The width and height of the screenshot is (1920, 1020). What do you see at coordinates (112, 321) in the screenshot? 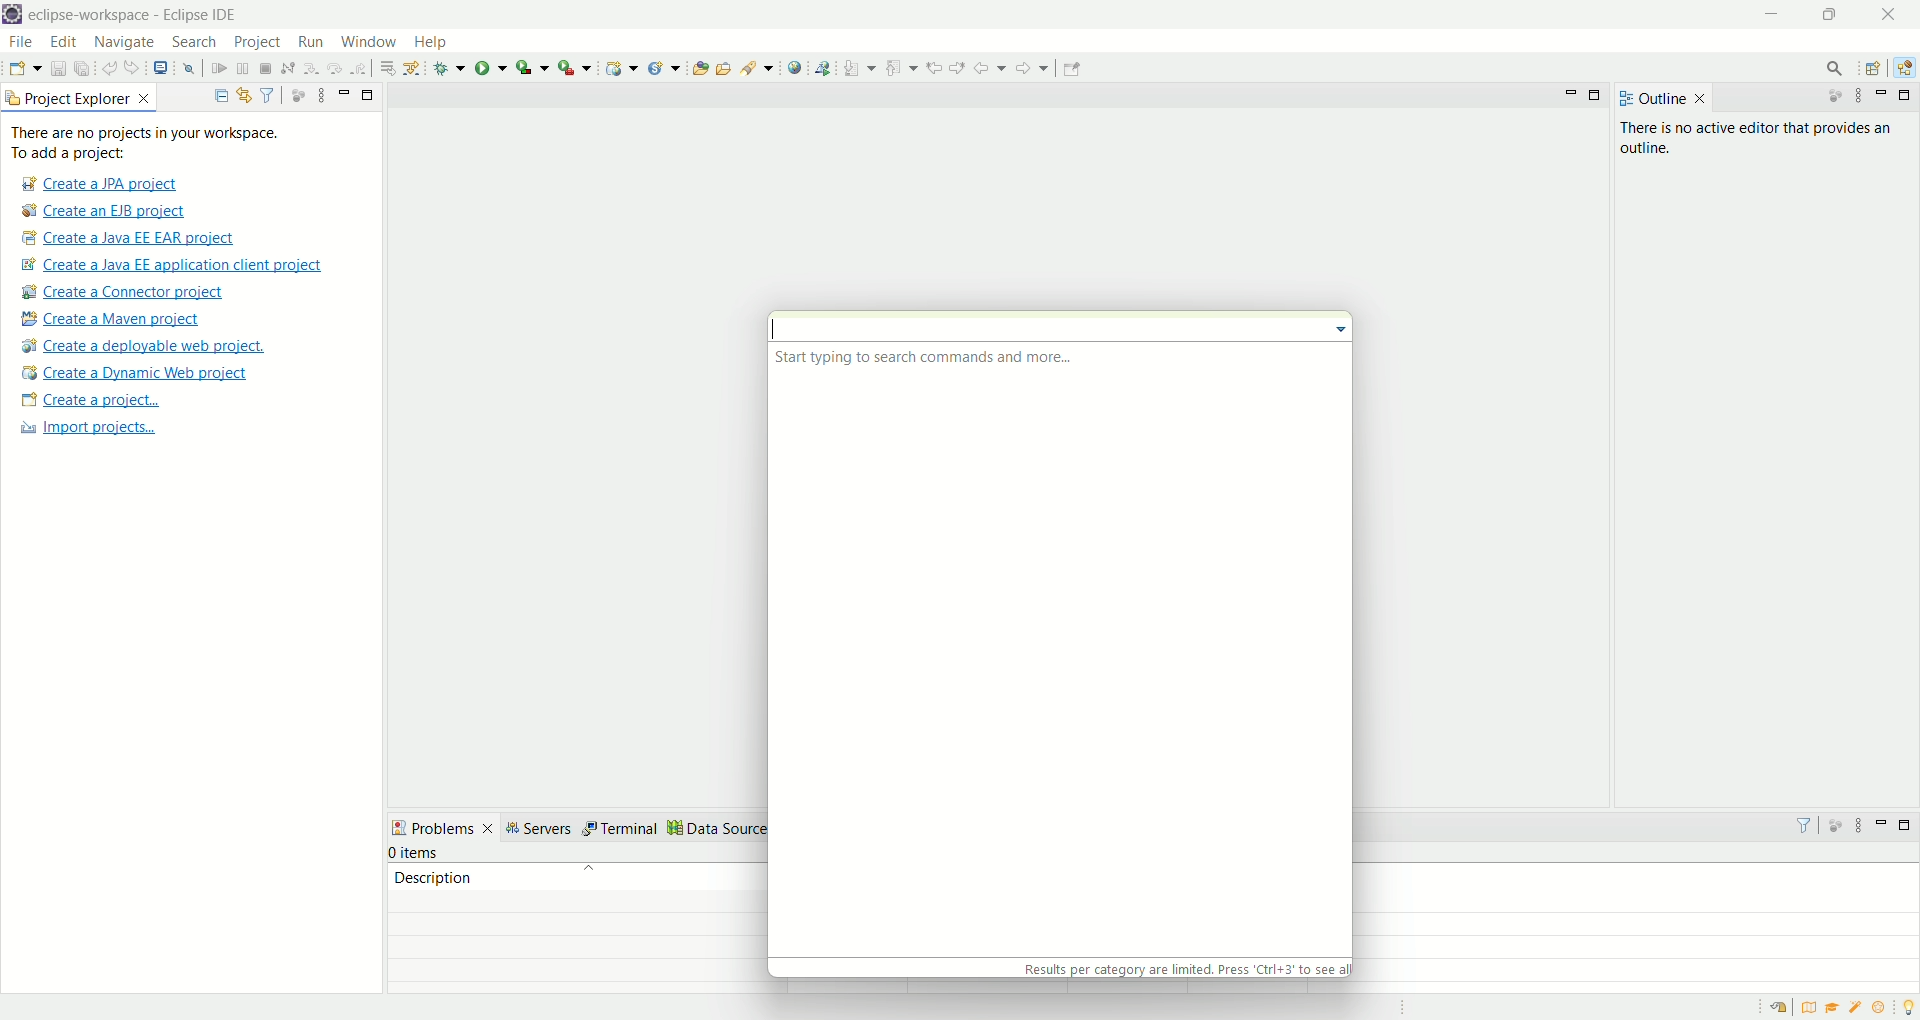
I see `create a maven project` at bounding box center [112, 321].